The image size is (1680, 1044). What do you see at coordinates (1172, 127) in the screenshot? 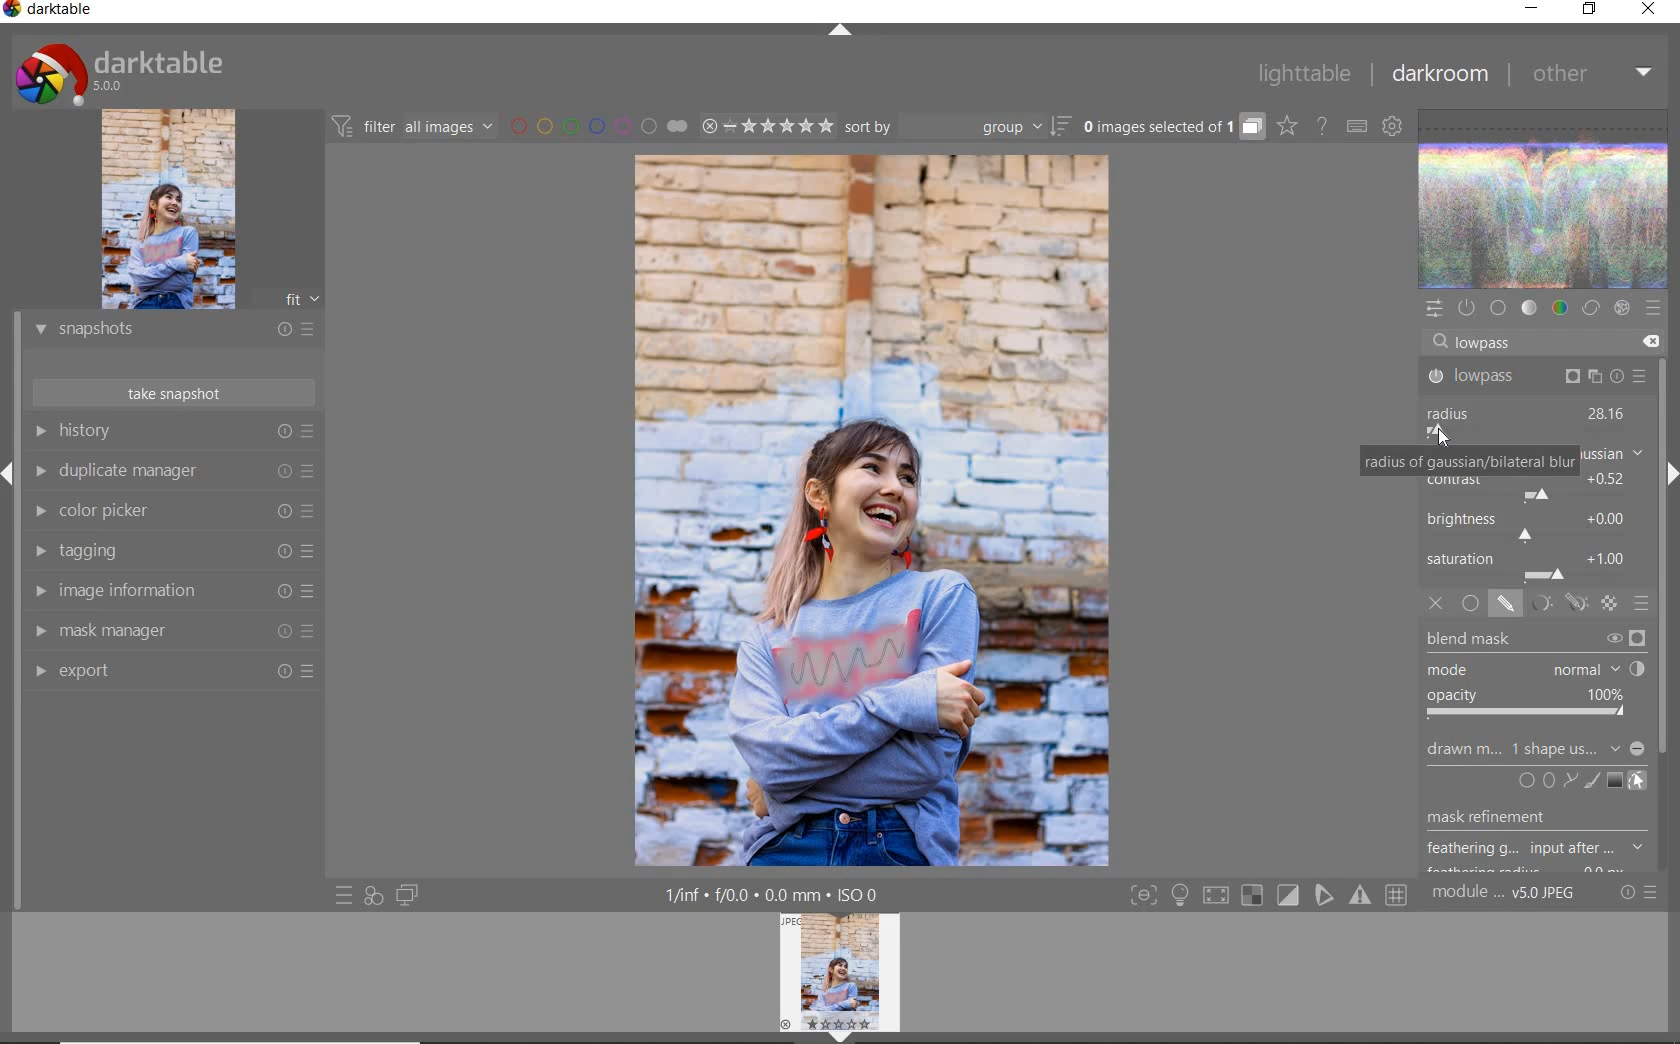
I see `grouped images` at bounding box center [1172, 127].